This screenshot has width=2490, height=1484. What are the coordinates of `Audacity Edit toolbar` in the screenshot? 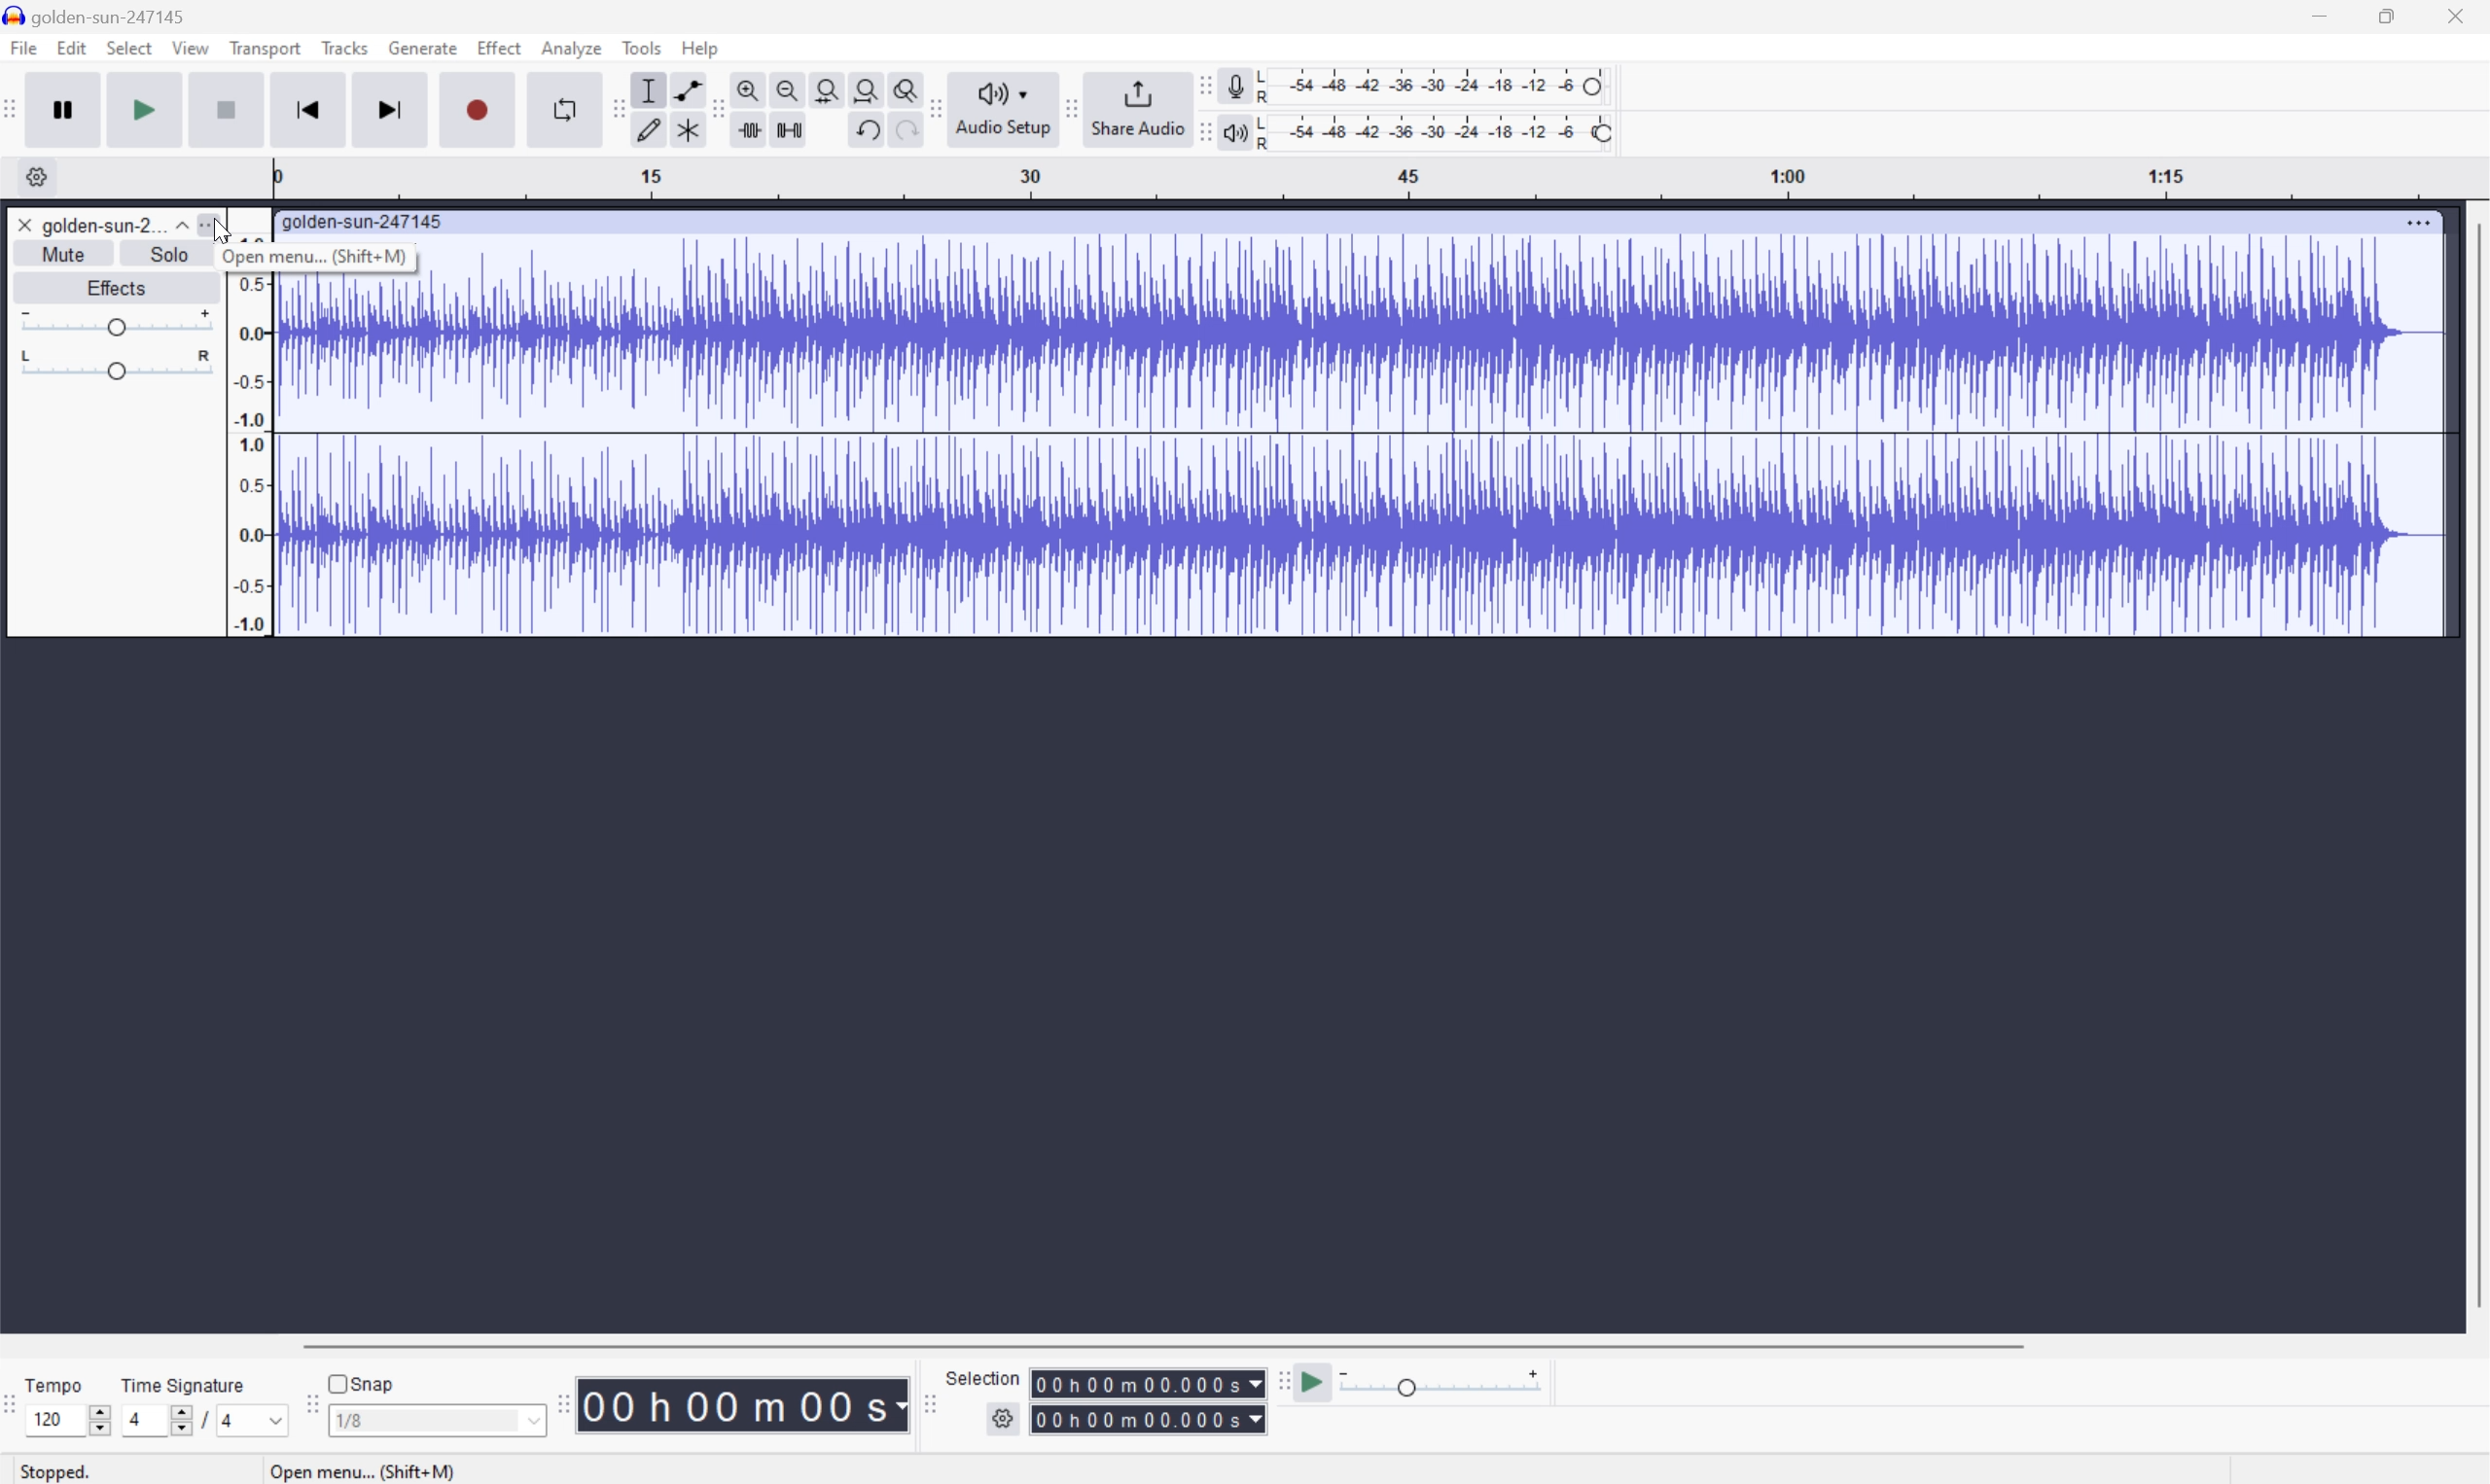 It's located at (715, 107).